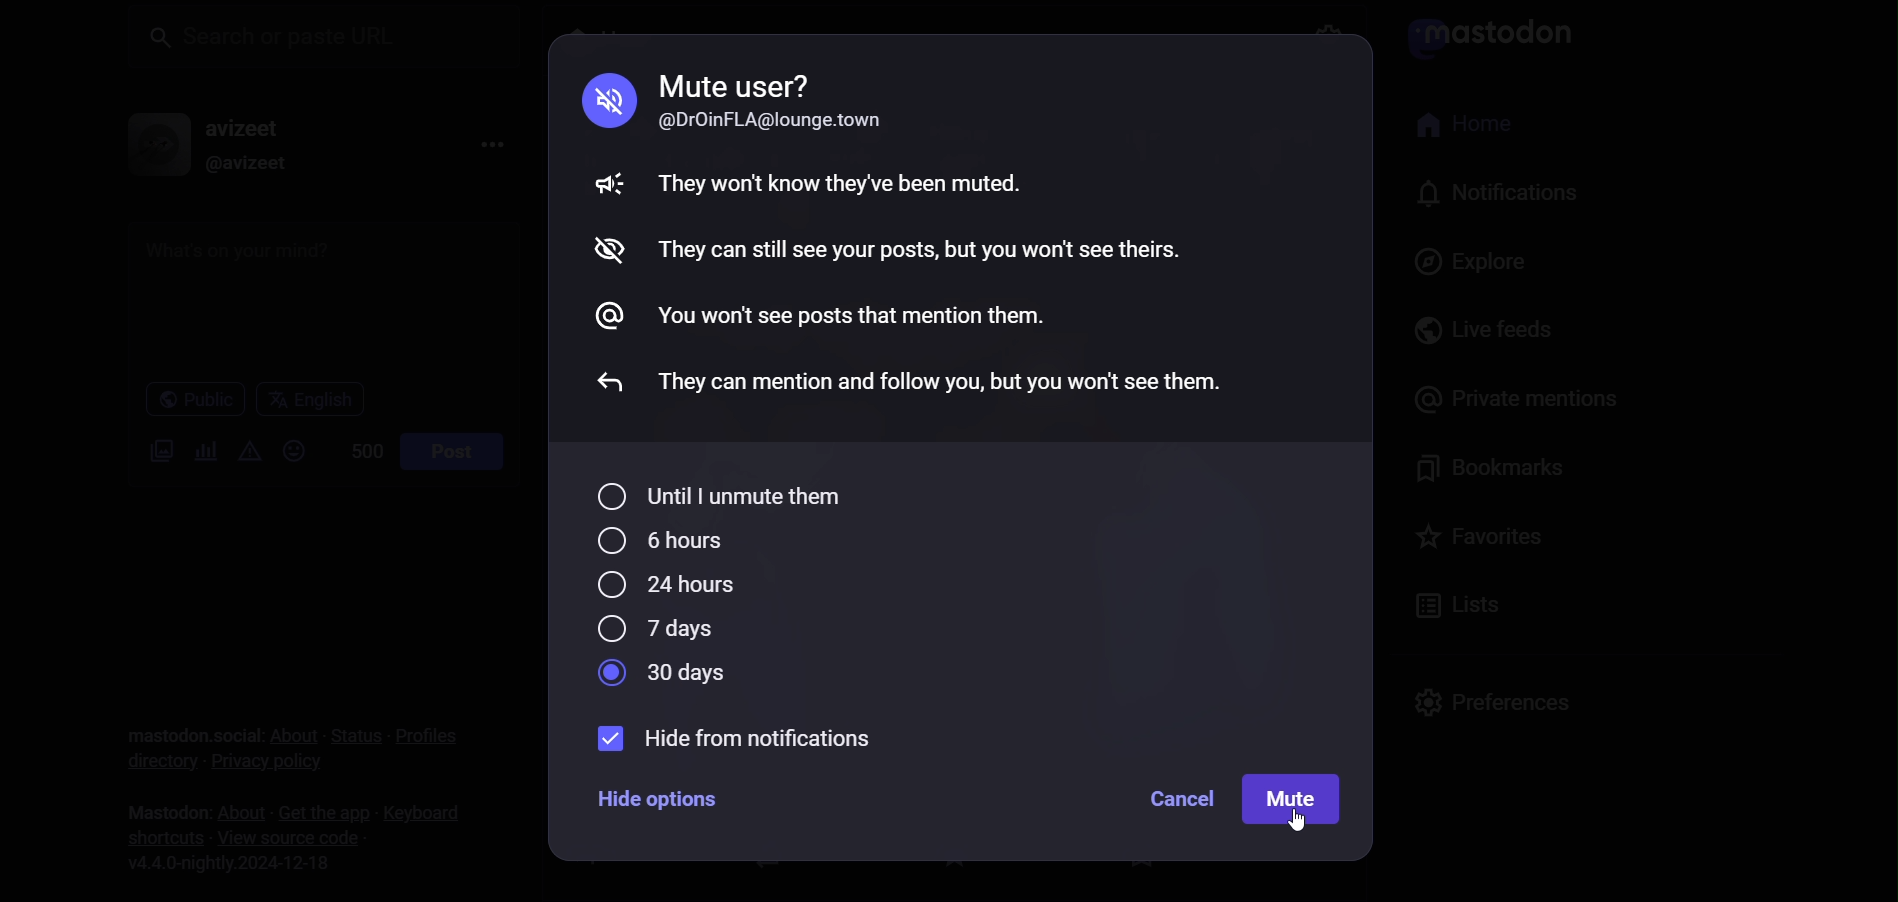 The height and width of the screenshot is (902, 1898). Describe the element at coordinates (714, 499) in the screenshot. I see `until I unmute them` at that location.